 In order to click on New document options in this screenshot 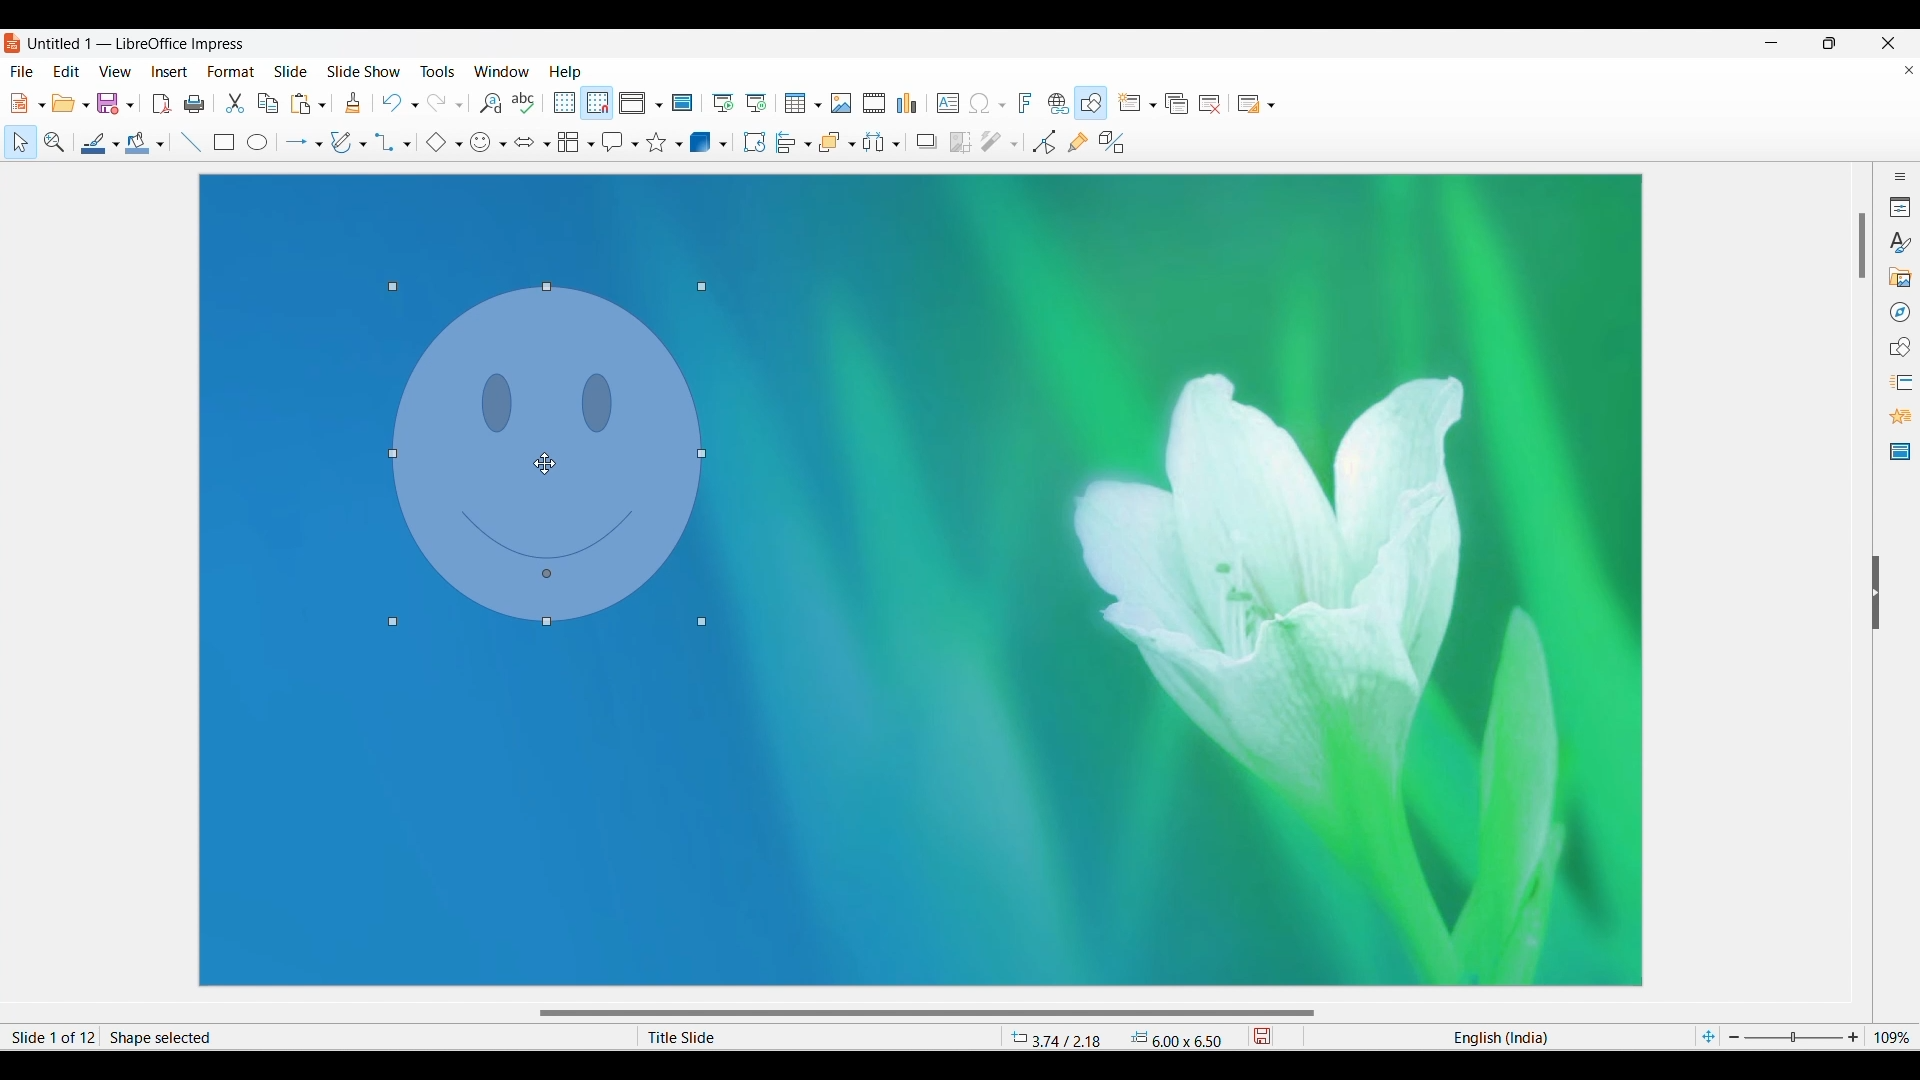, I will do `click(41, 105)`.